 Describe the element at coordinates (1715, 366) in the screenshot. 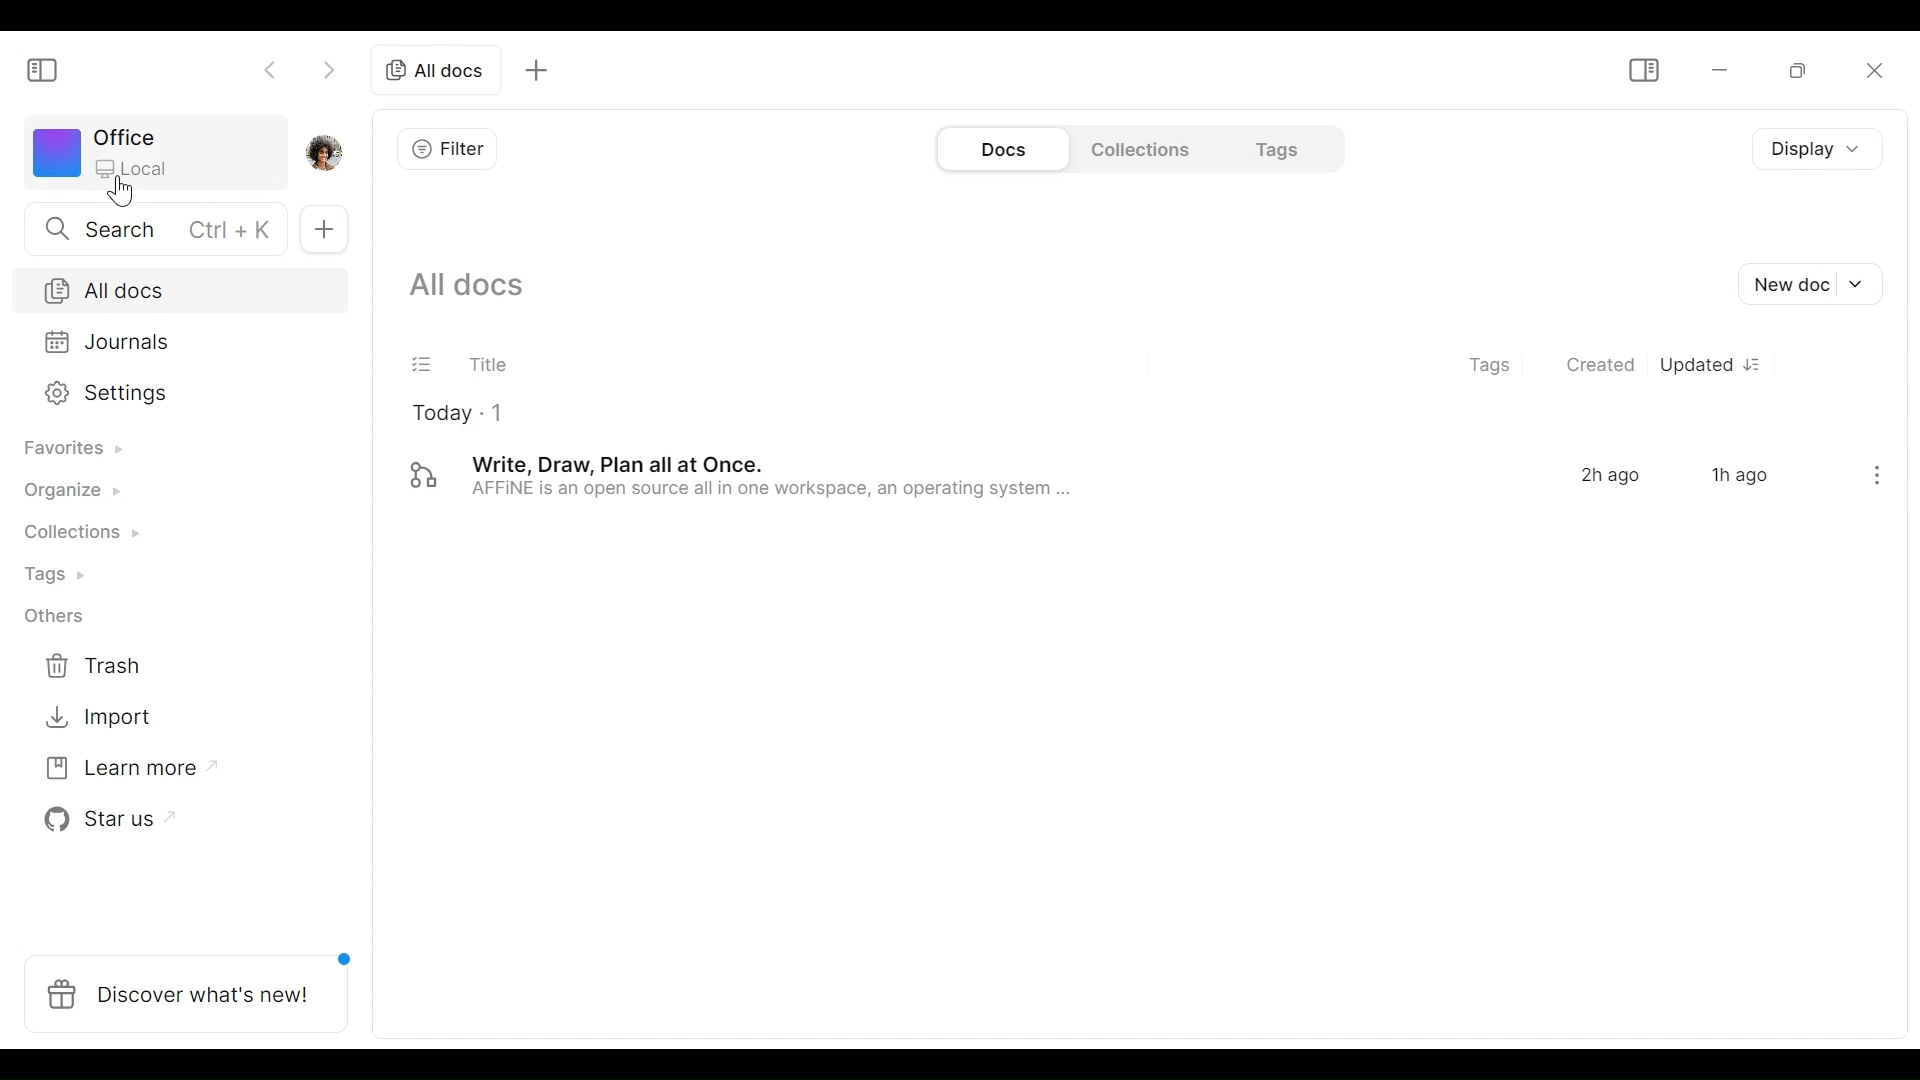

I see `Updated` at that location.